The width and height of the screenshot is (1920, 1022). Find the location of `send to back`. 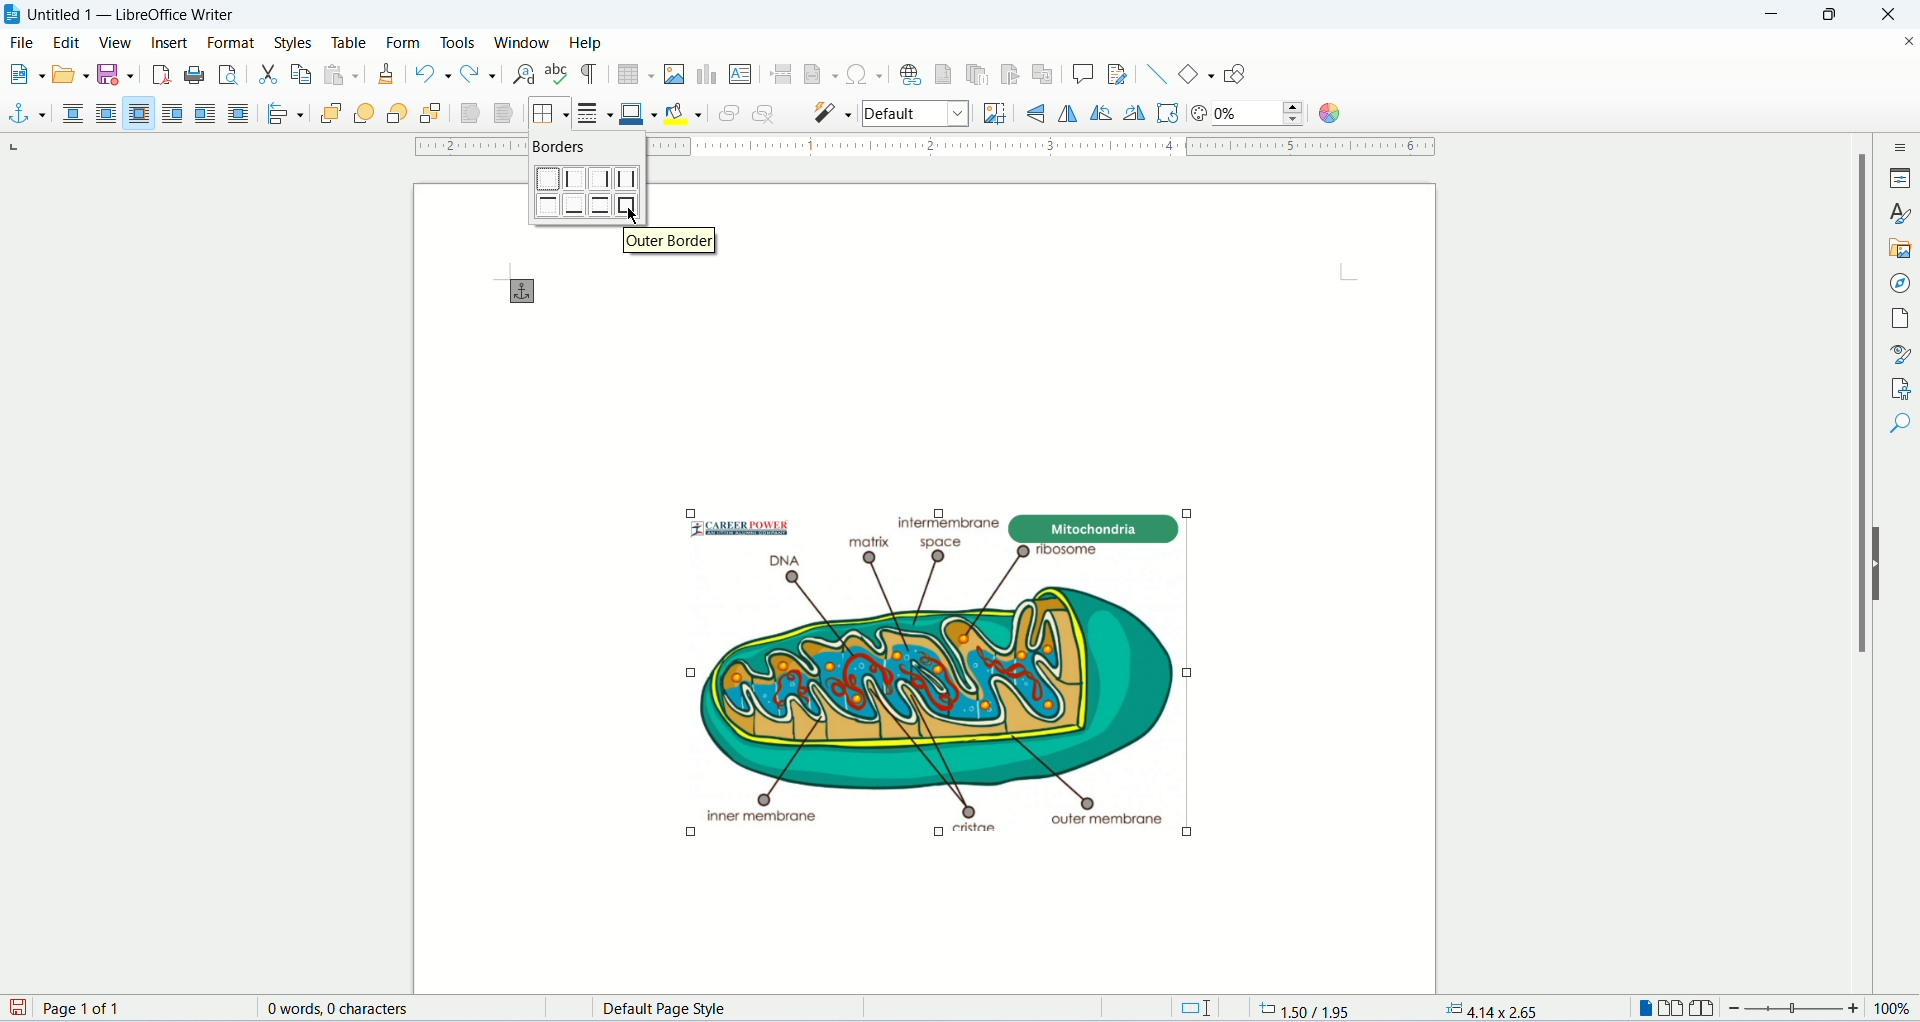

send to back is located at coordinates (432, 114).